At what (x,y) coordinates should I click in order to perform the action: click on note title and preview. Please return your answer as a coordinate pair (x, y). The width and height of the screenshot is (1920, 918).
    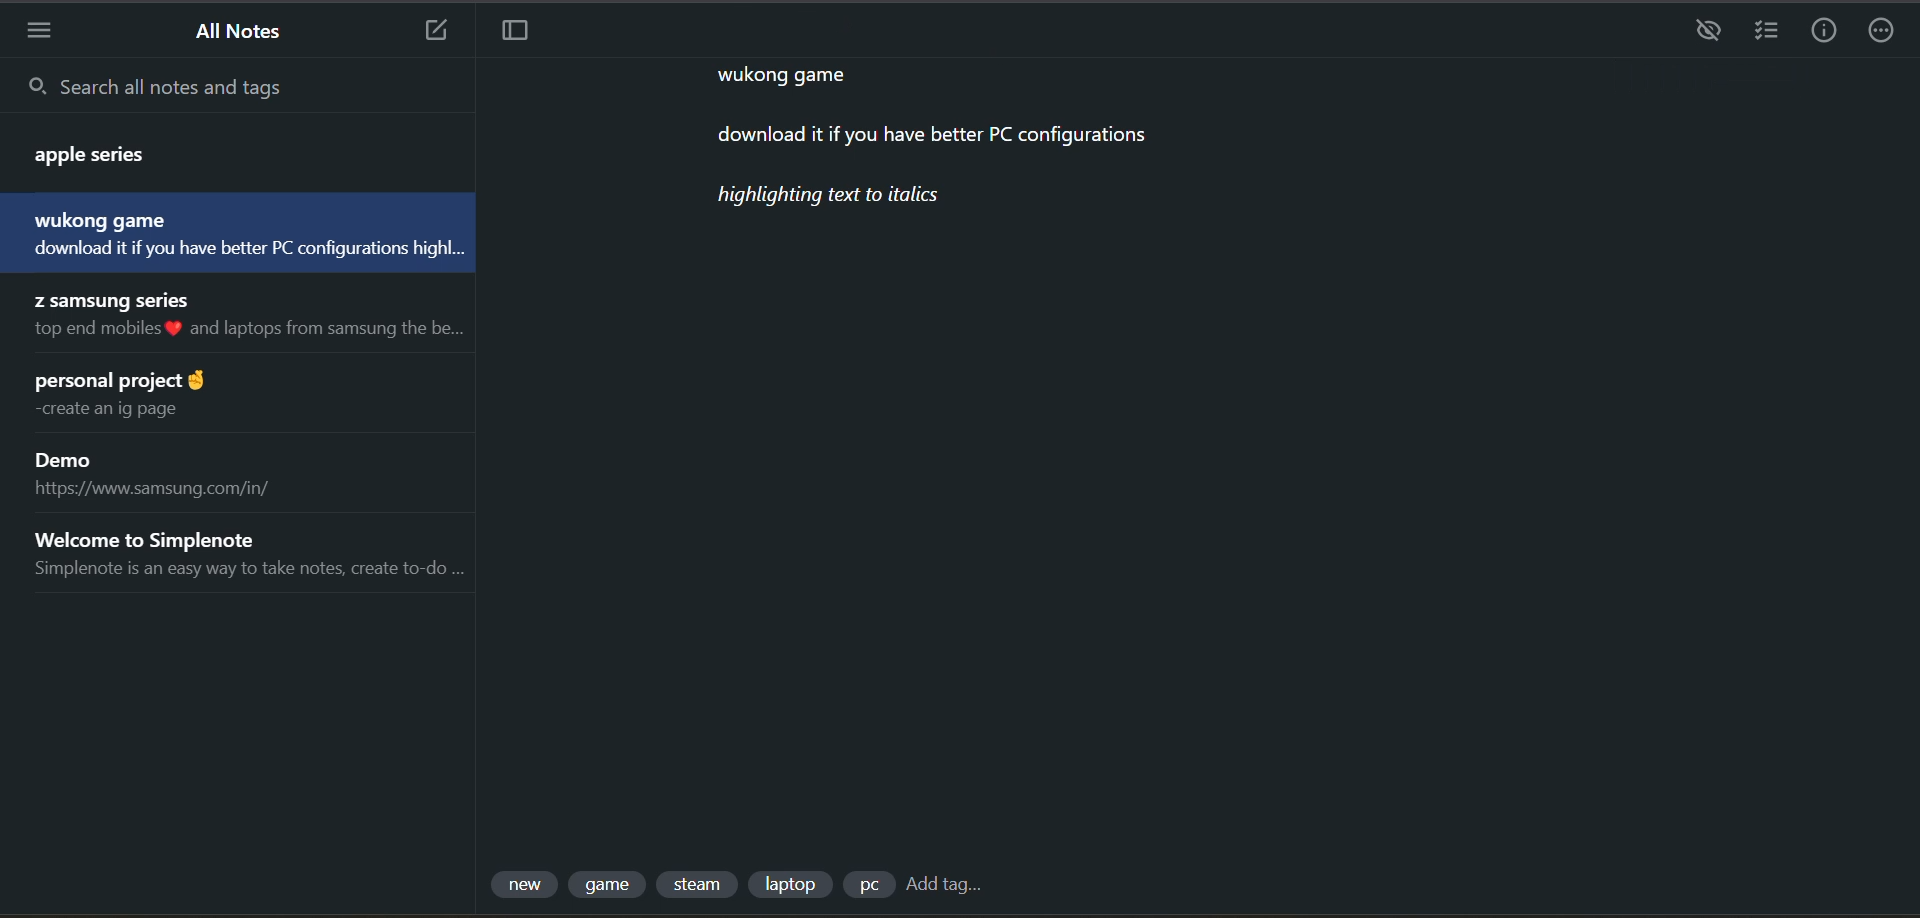
    Looking at the image, I should click on (175, 476).